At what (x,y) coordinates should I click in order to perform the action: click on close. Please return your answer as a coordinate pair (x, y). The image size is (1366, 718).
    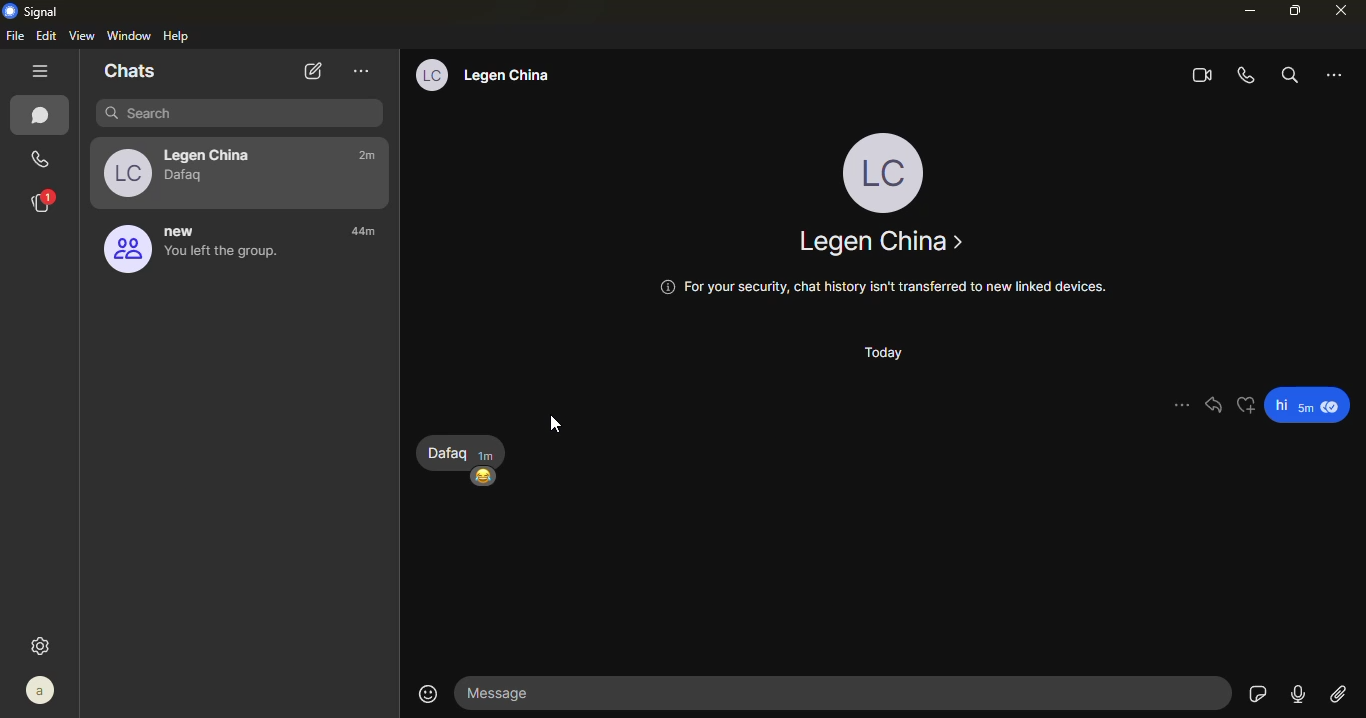
    Looking at the image, I should click on (1344, 10).